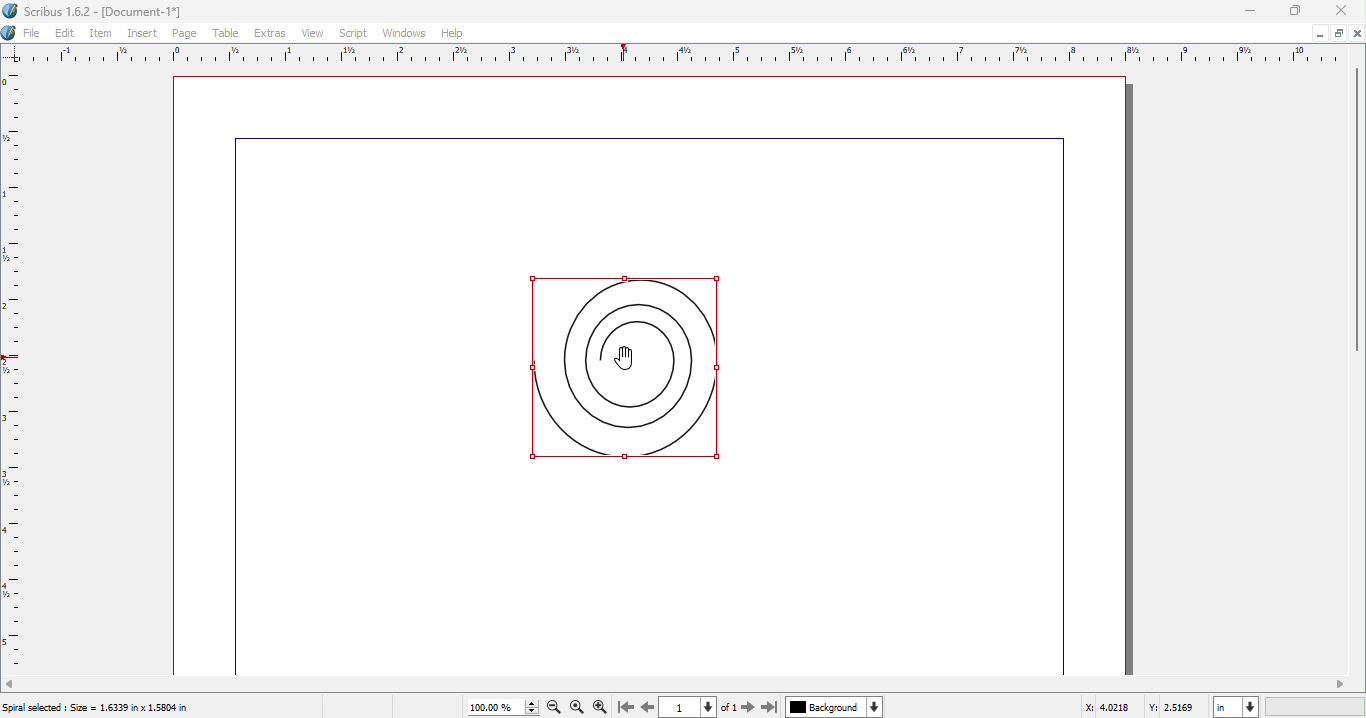 The height and width of the screenshot is (718, 1366). What do you see at coordinates (670, 55) in the screenshot?
I see `Horizontal ruler` at bounding box center [670, 55].